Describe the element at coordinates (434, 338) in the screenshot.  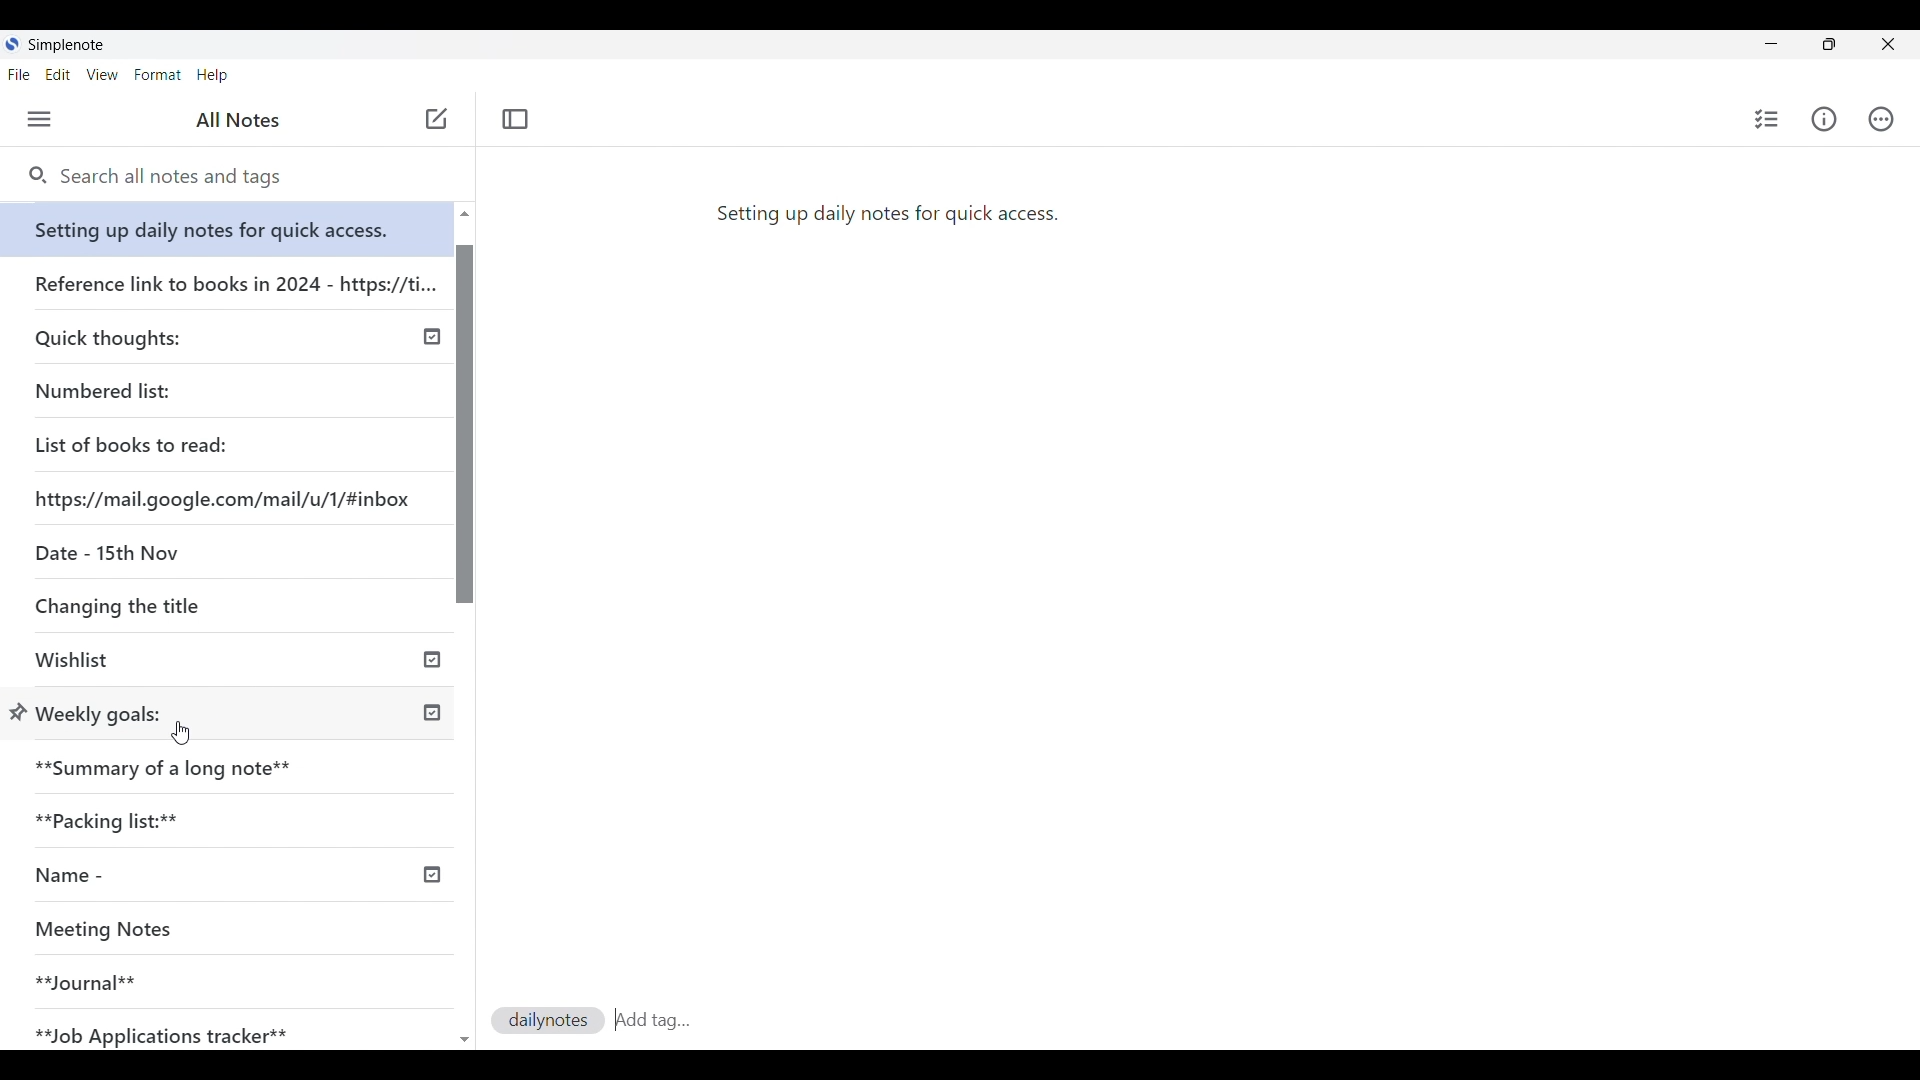
I see `published` at that location.